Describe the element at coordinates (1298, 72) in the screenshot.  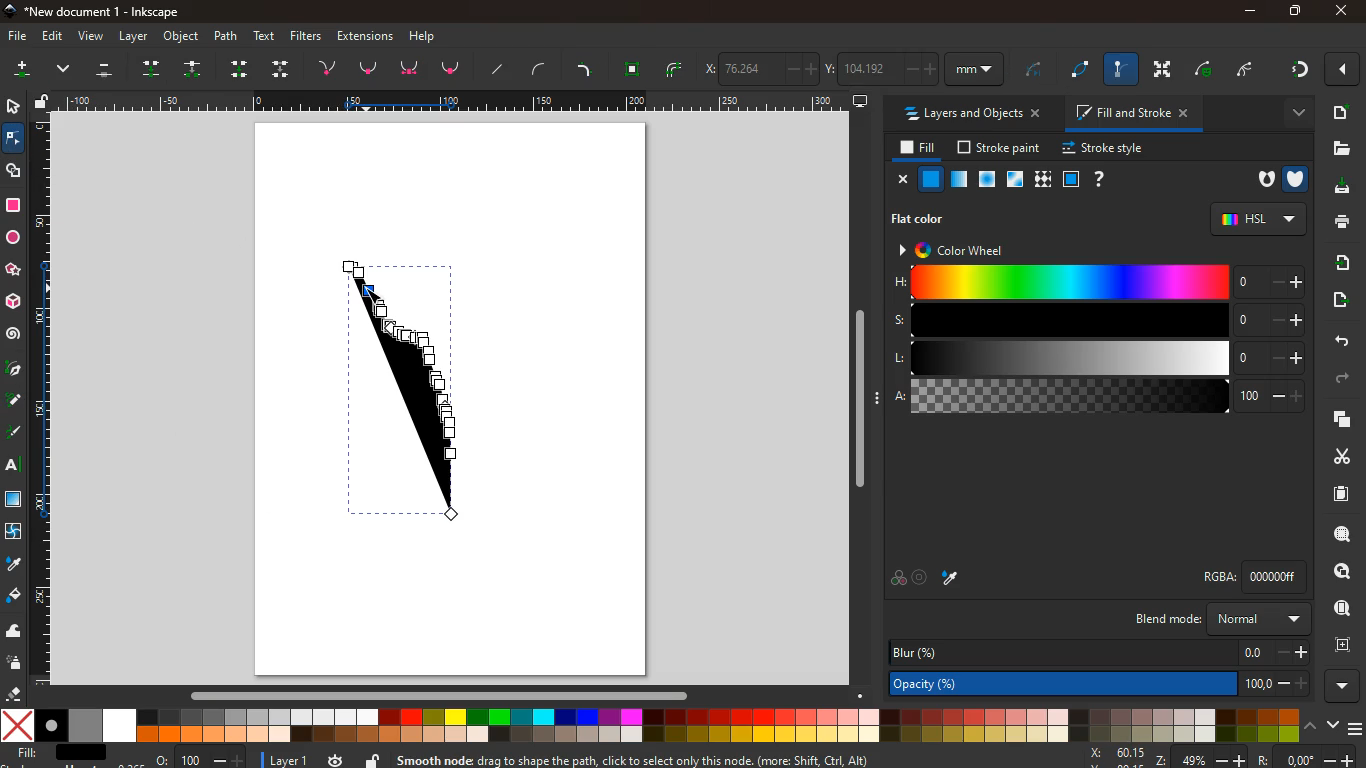
I see `gradient` at that location.